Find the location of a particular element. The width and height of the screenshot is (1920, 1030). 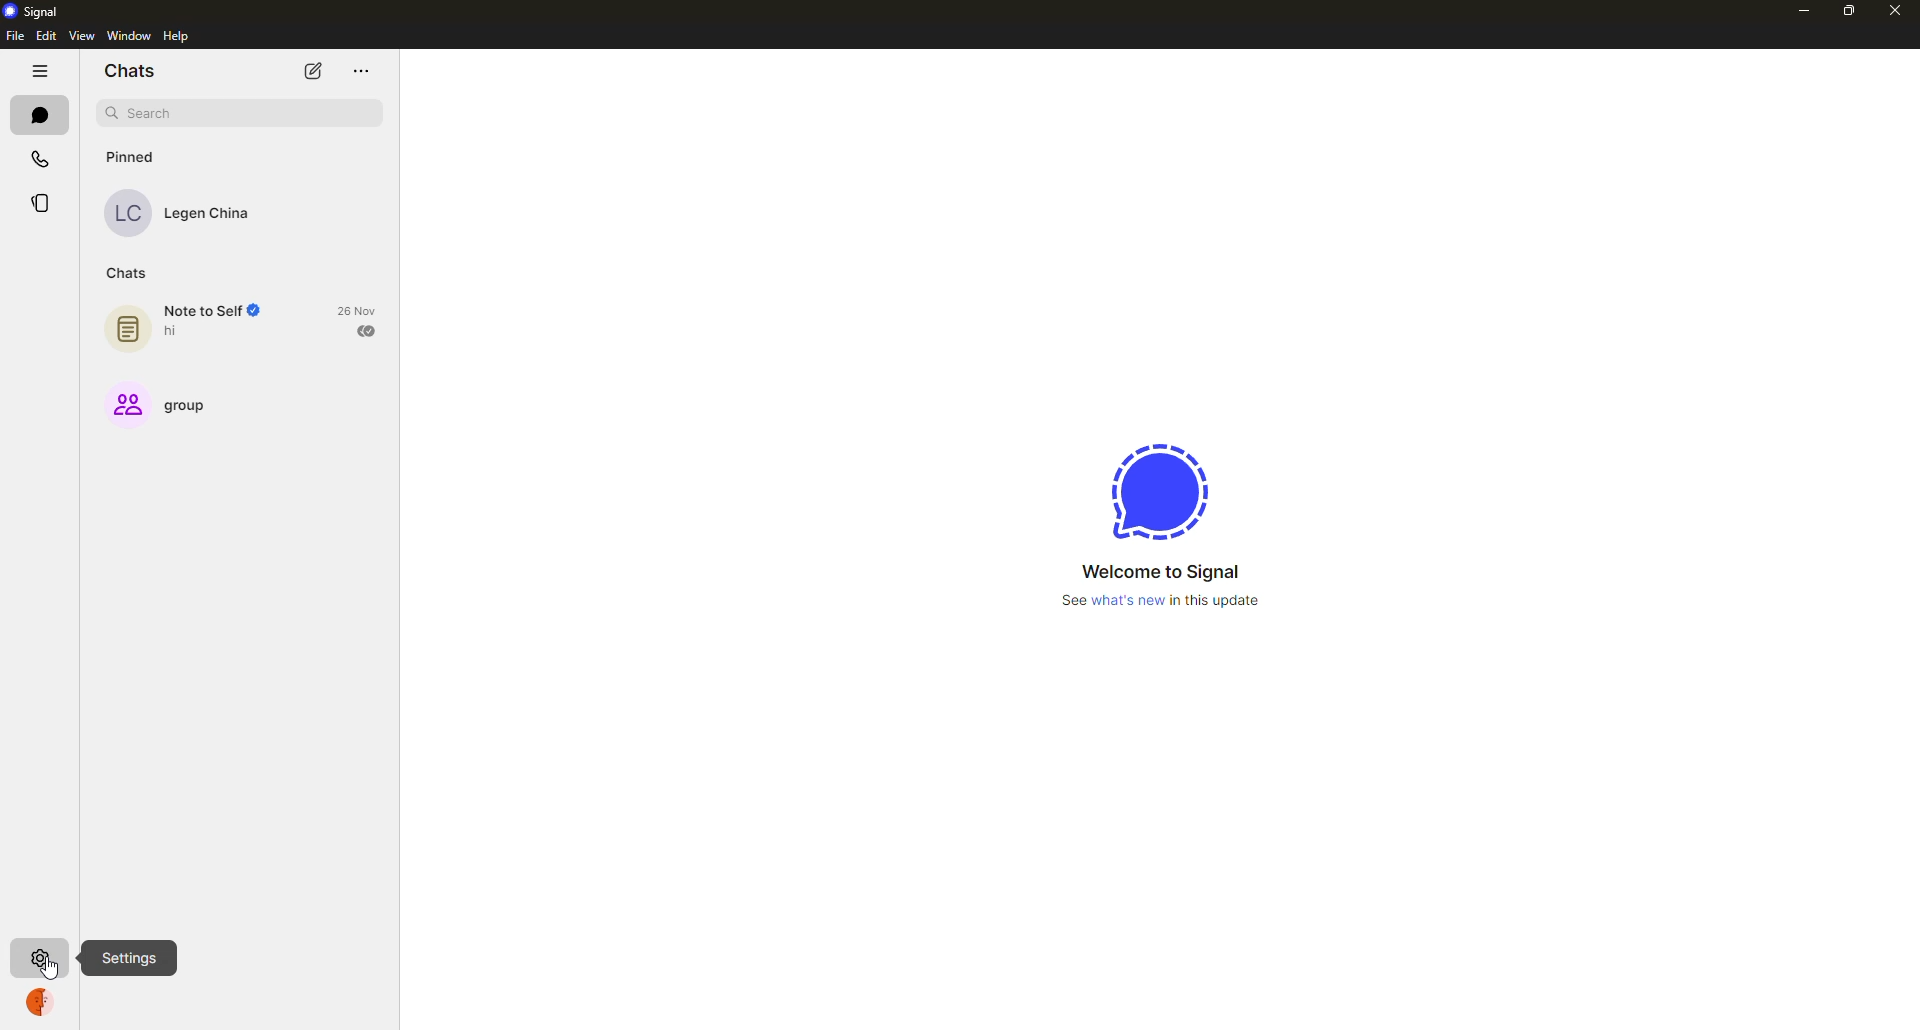

See what's new in this update is located at coordinates (1157, 603).